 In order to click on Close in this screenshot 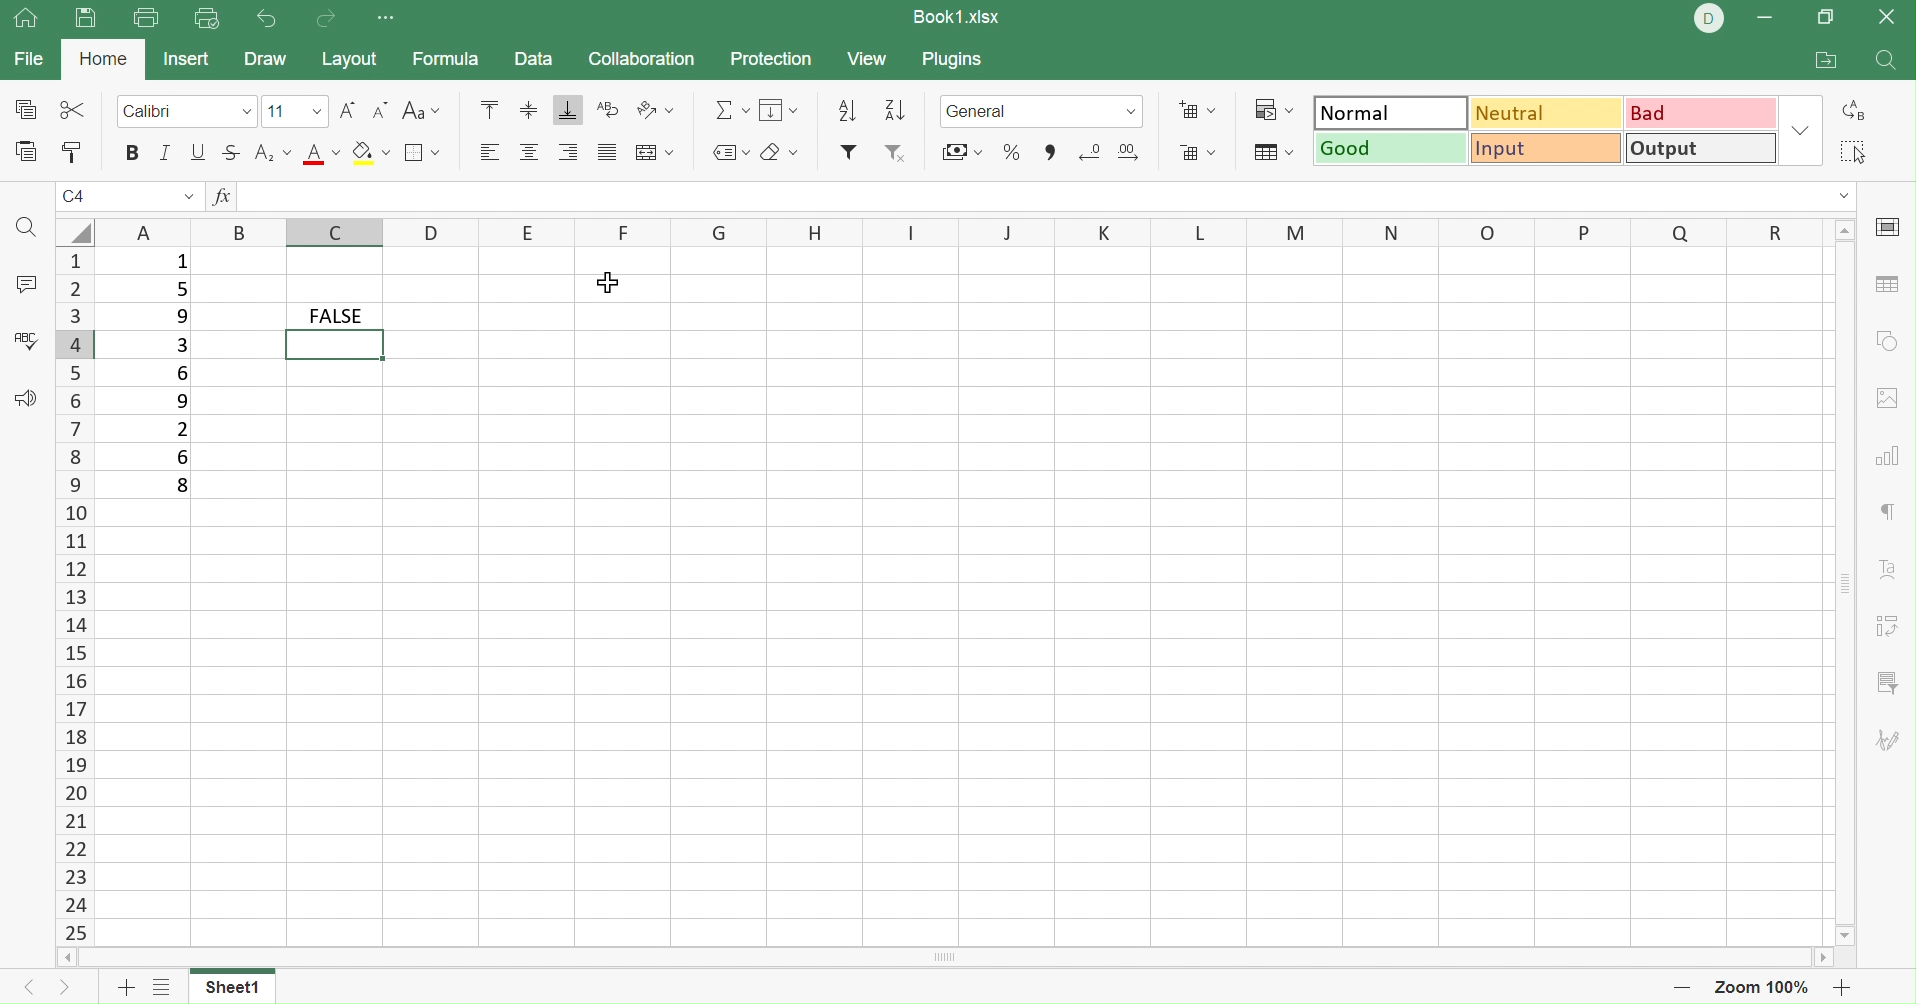, I will do `click(1892, 16)`.